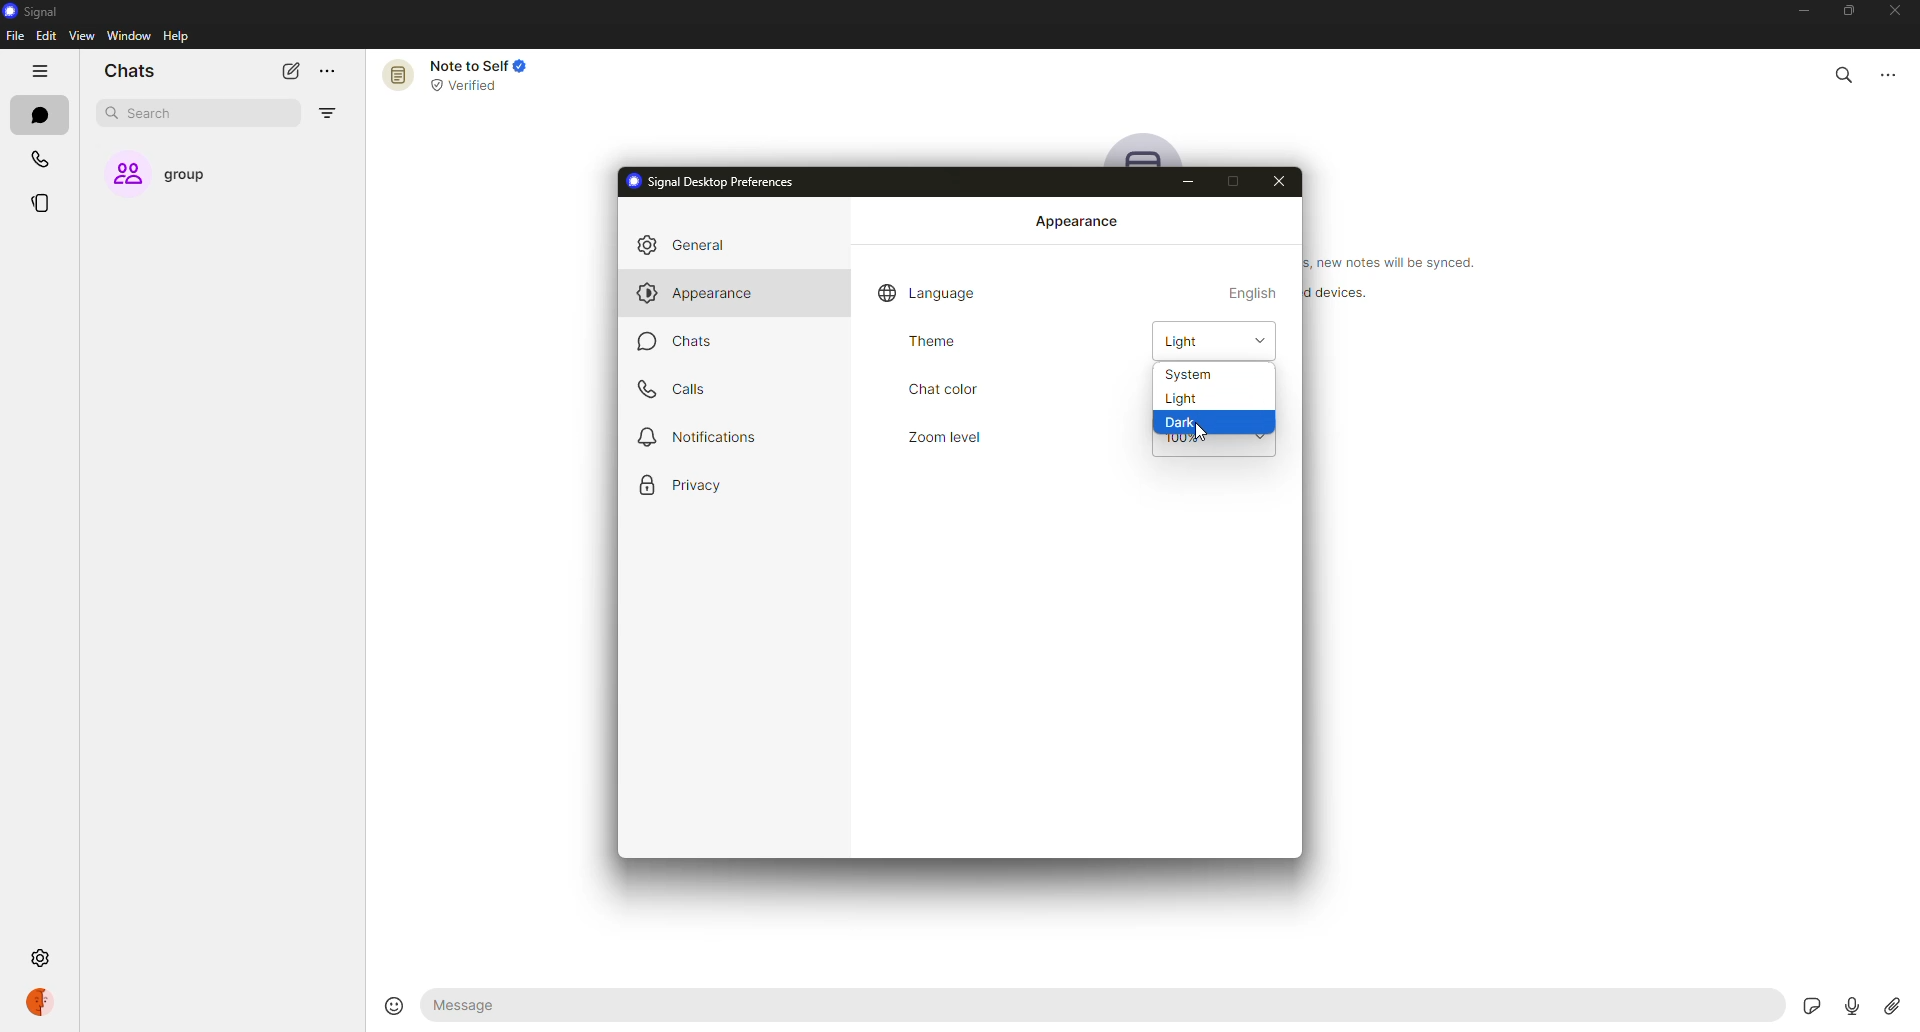 This screenshot has height=1032, width=1920. What do you see at coordinates (132, 958) in the screenshot?
I see `settings` at bounding box center [132, 958].